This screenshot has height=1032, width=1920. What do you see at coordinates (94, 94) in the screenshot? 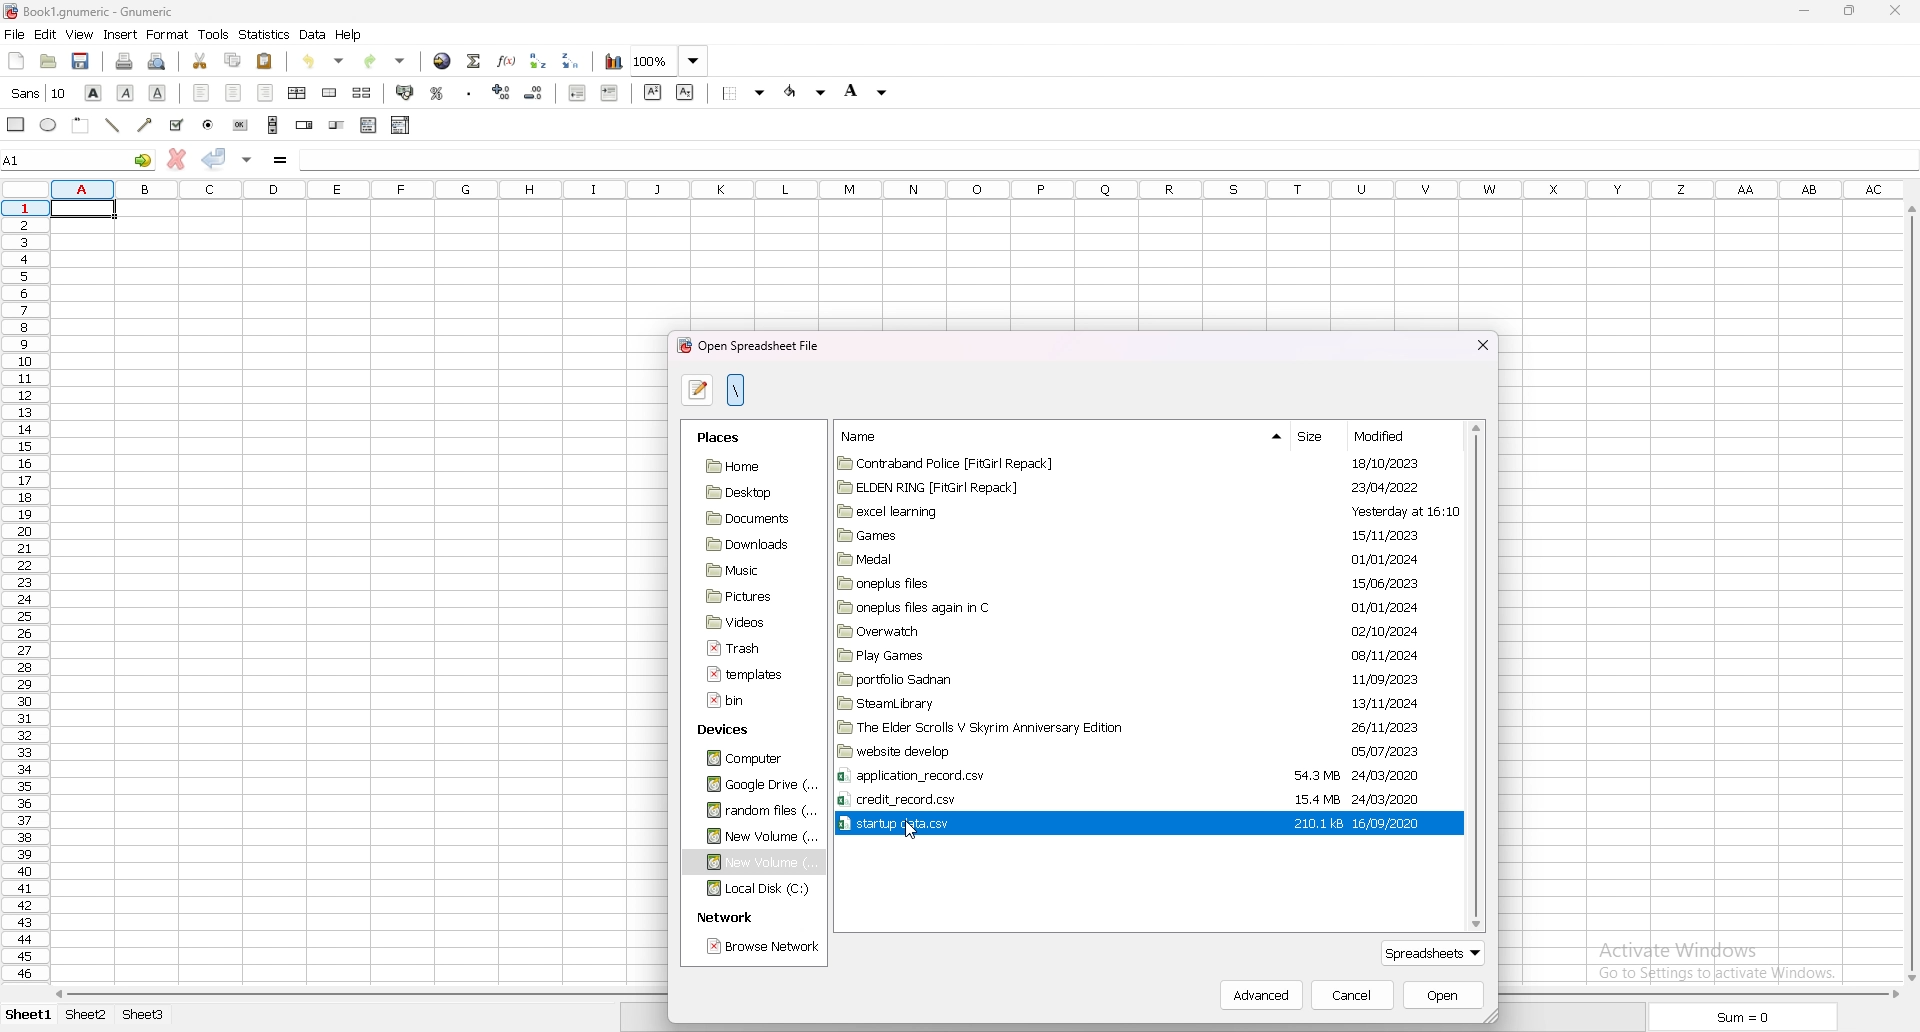
I see `bold` at bounding box center [94, 94].